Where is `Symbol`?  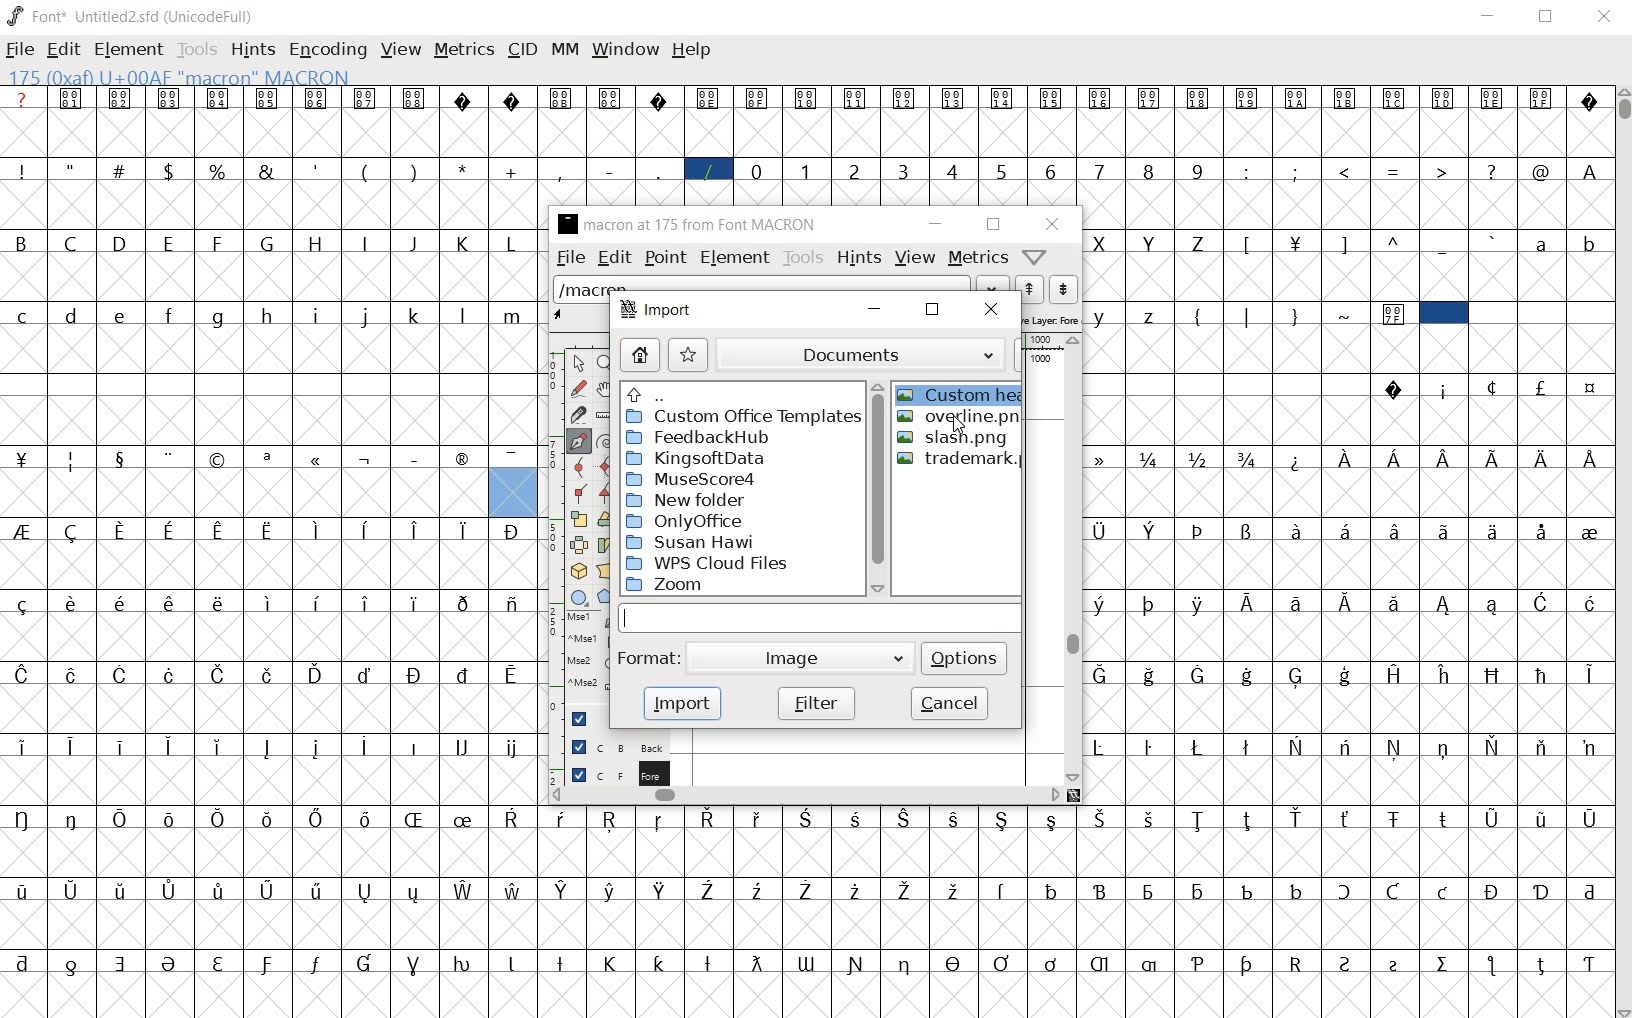 Symbol is located at coordinates (1541, 964).